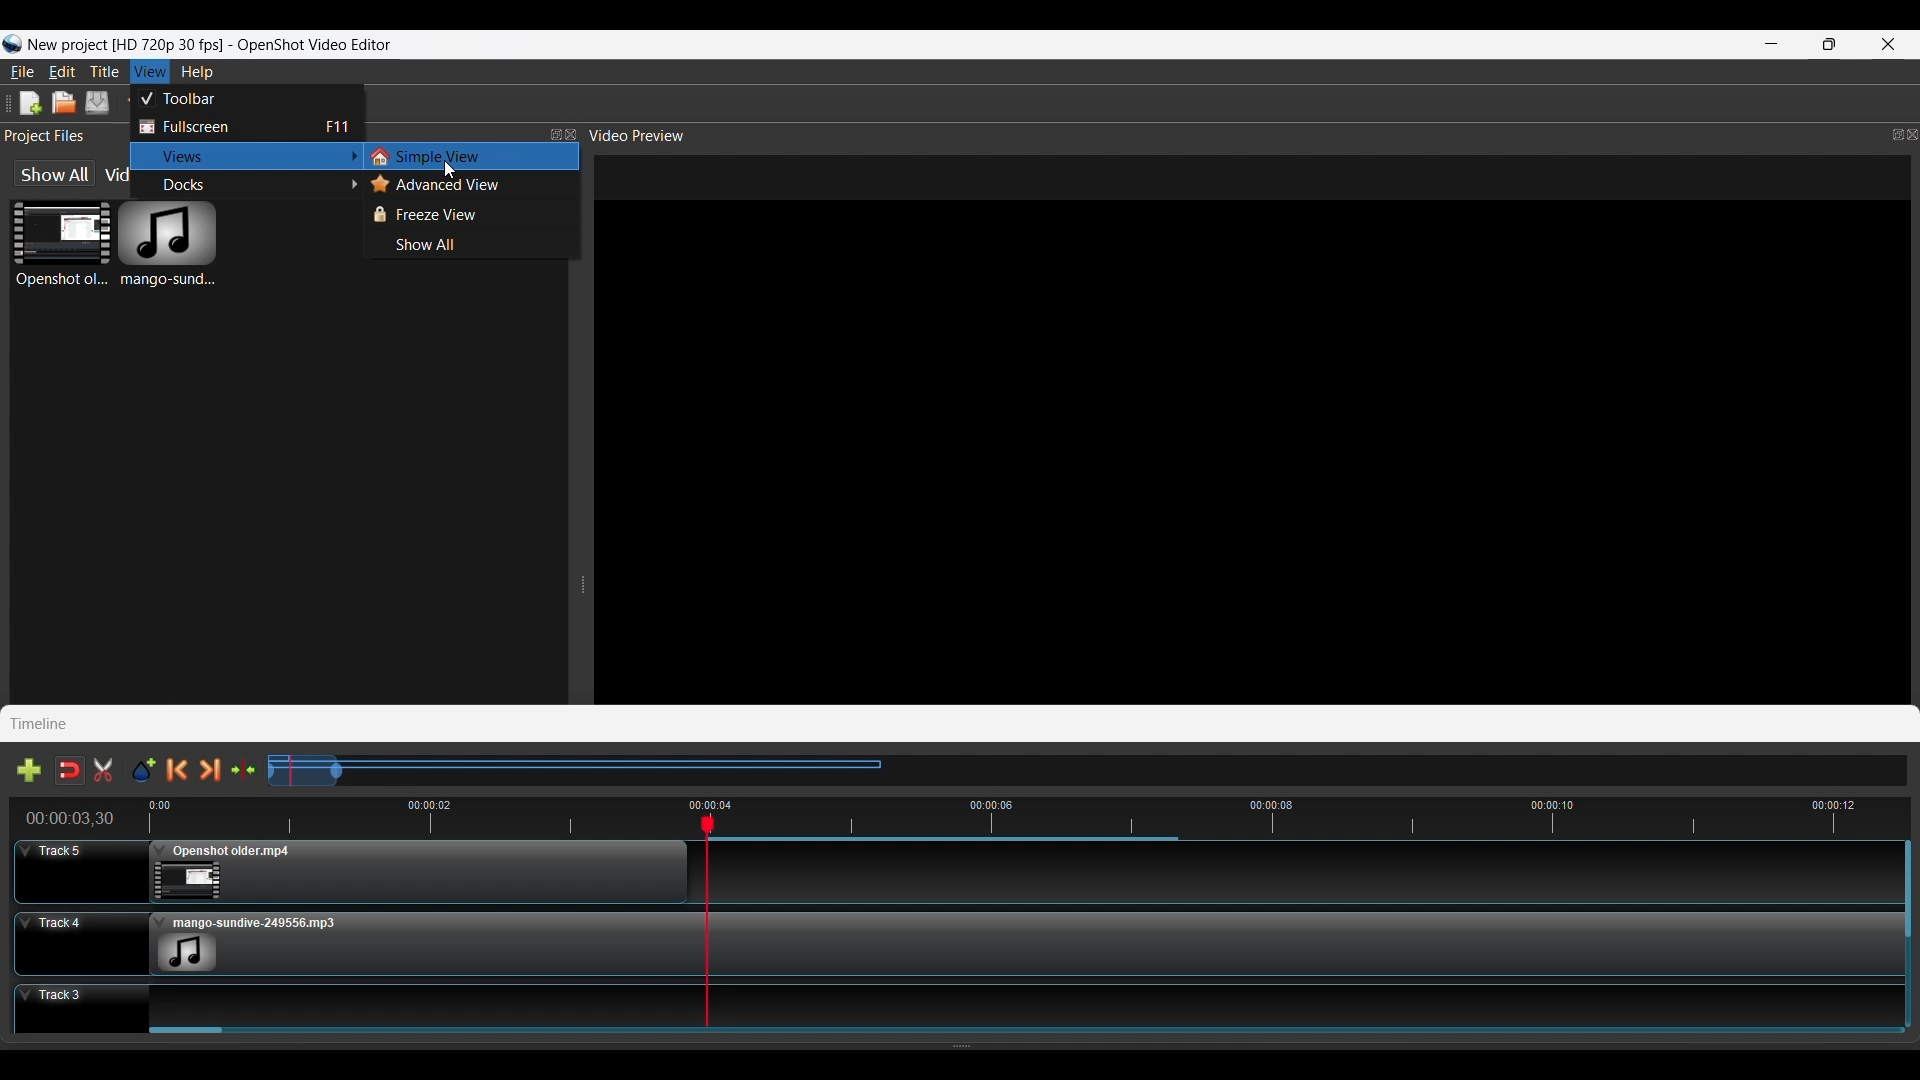 This screenshot has height=1080, width=1920. Describe the element at coordinates (544, 135) in the screenshot. I see `Maximize` at that location.